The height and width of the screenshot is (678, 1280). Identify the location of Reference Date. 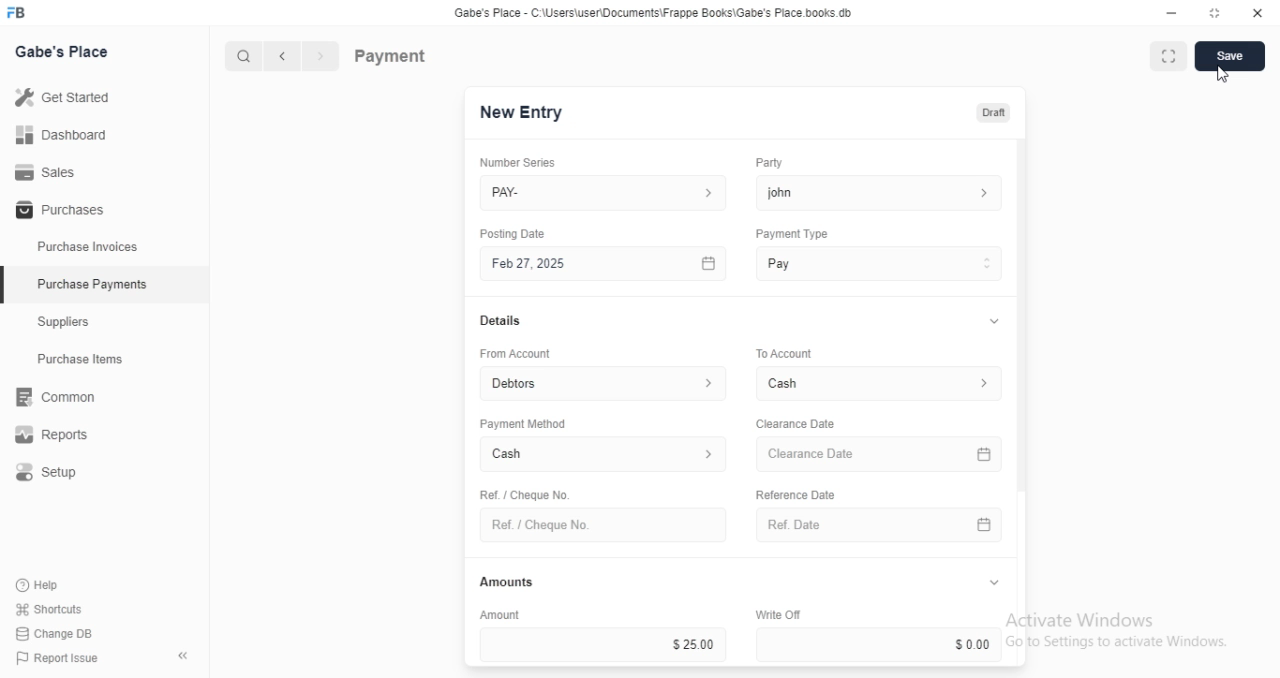
(794, 493).